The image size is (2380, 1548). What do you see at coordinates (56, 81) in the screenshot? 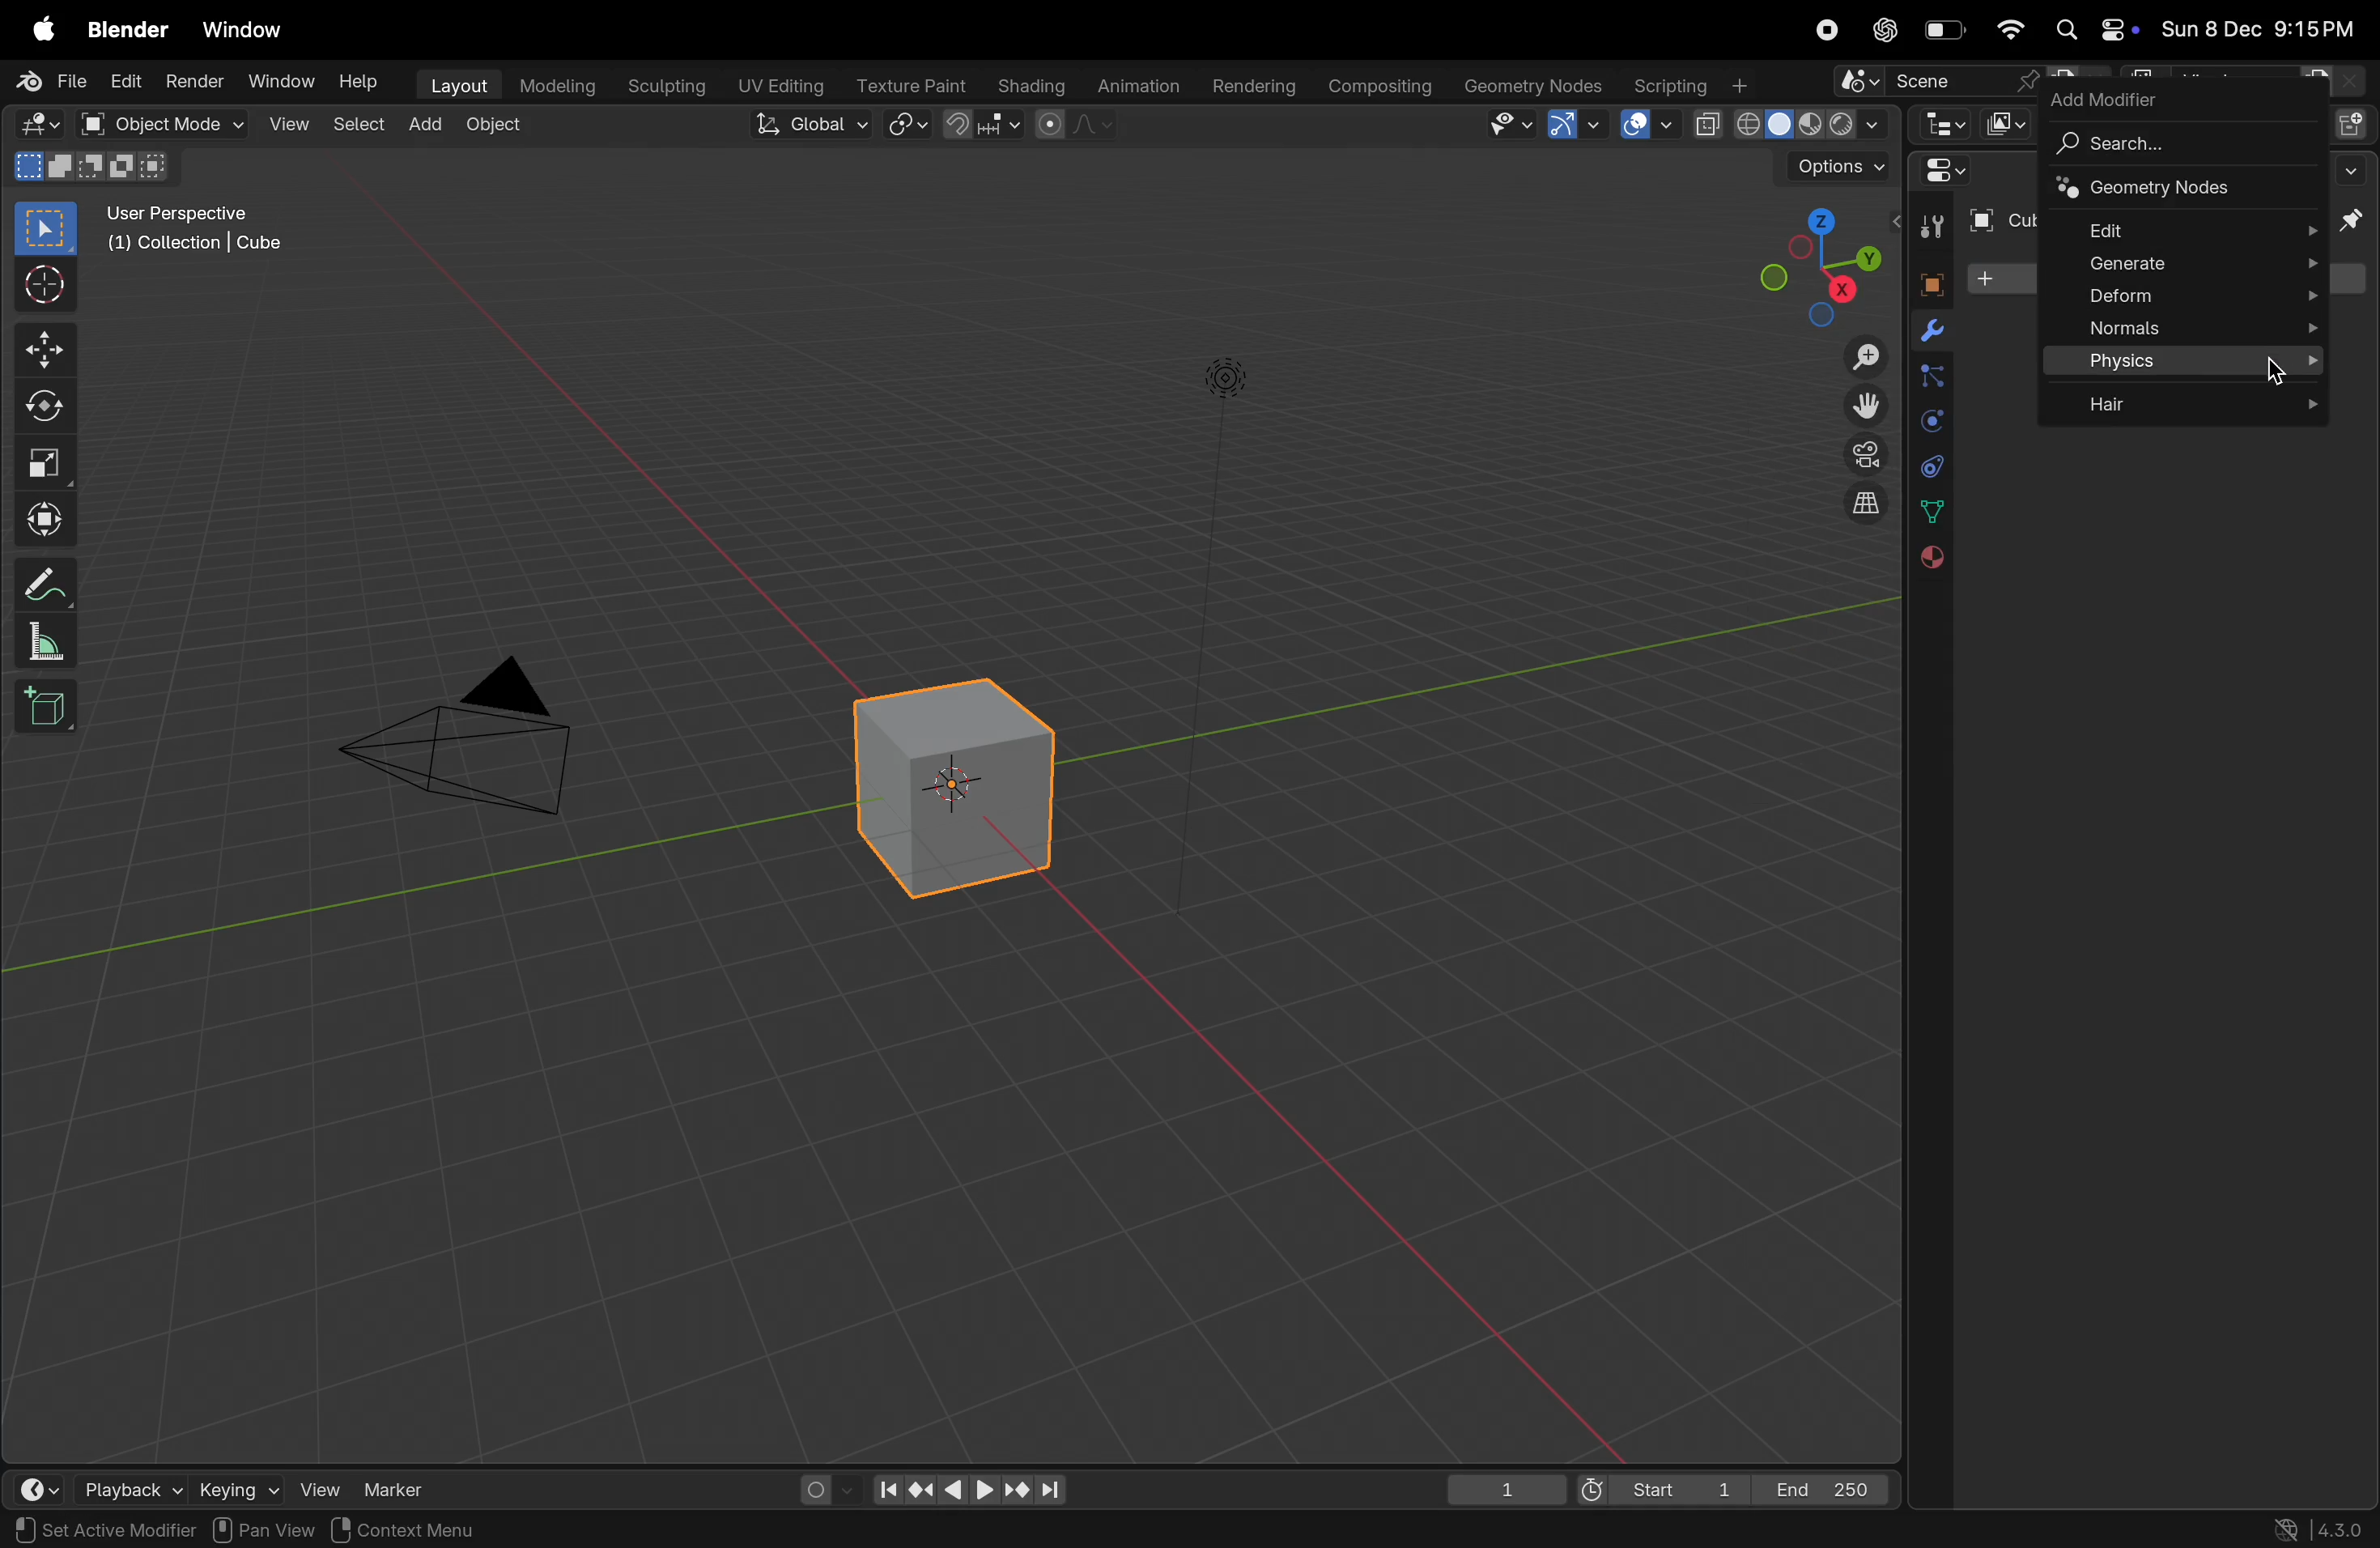
I see `file` at bounding box center [56, 81].